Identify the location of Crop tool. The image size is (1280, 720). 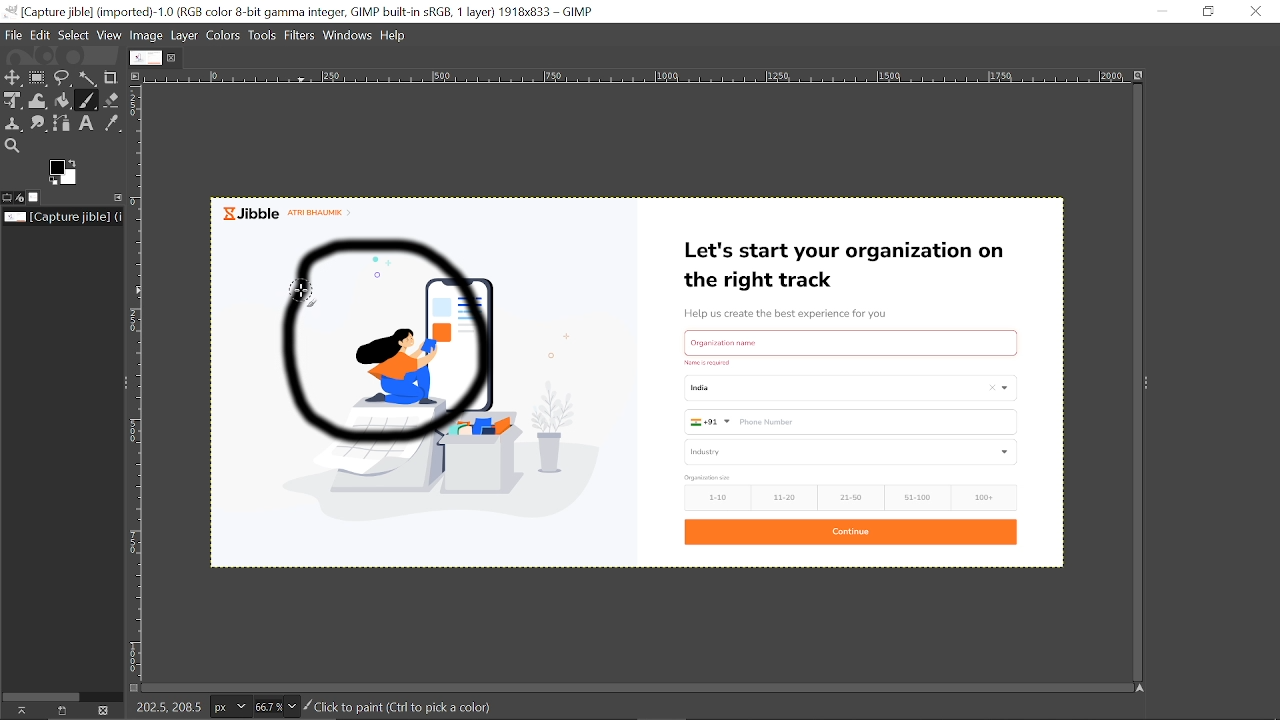
(112, 78).